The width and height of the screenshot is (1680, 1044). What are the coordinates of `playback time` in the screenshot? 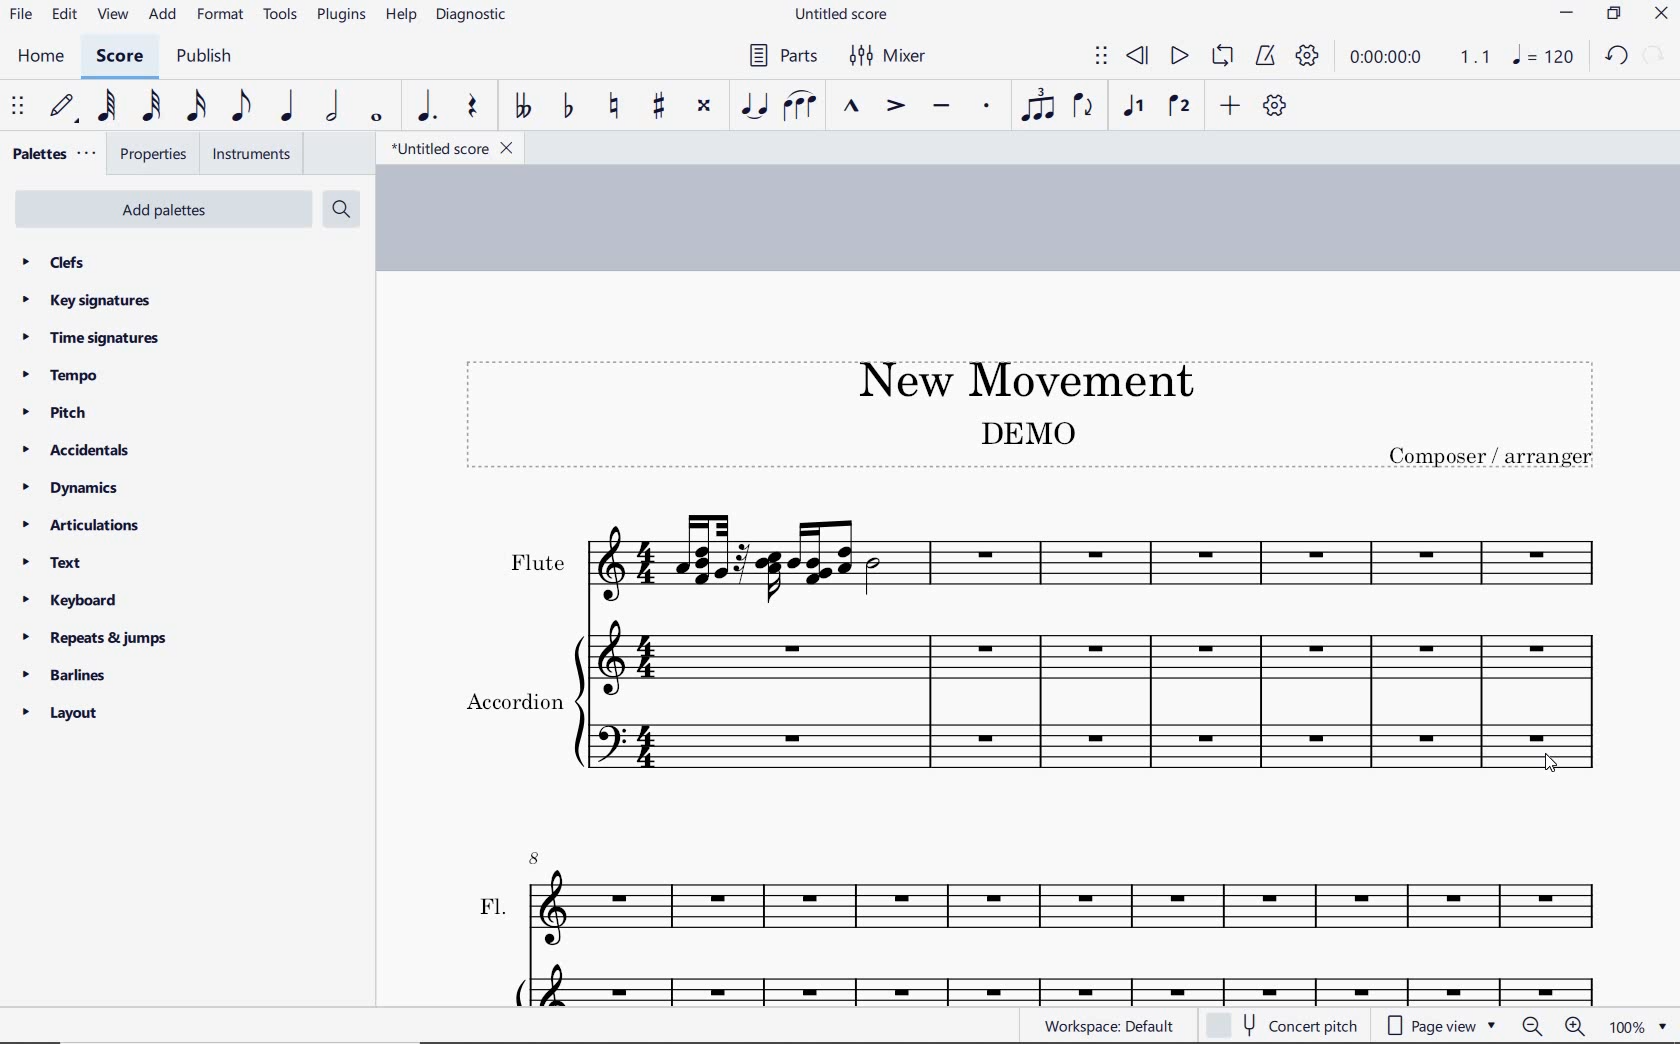 It's located at (1386, 57).